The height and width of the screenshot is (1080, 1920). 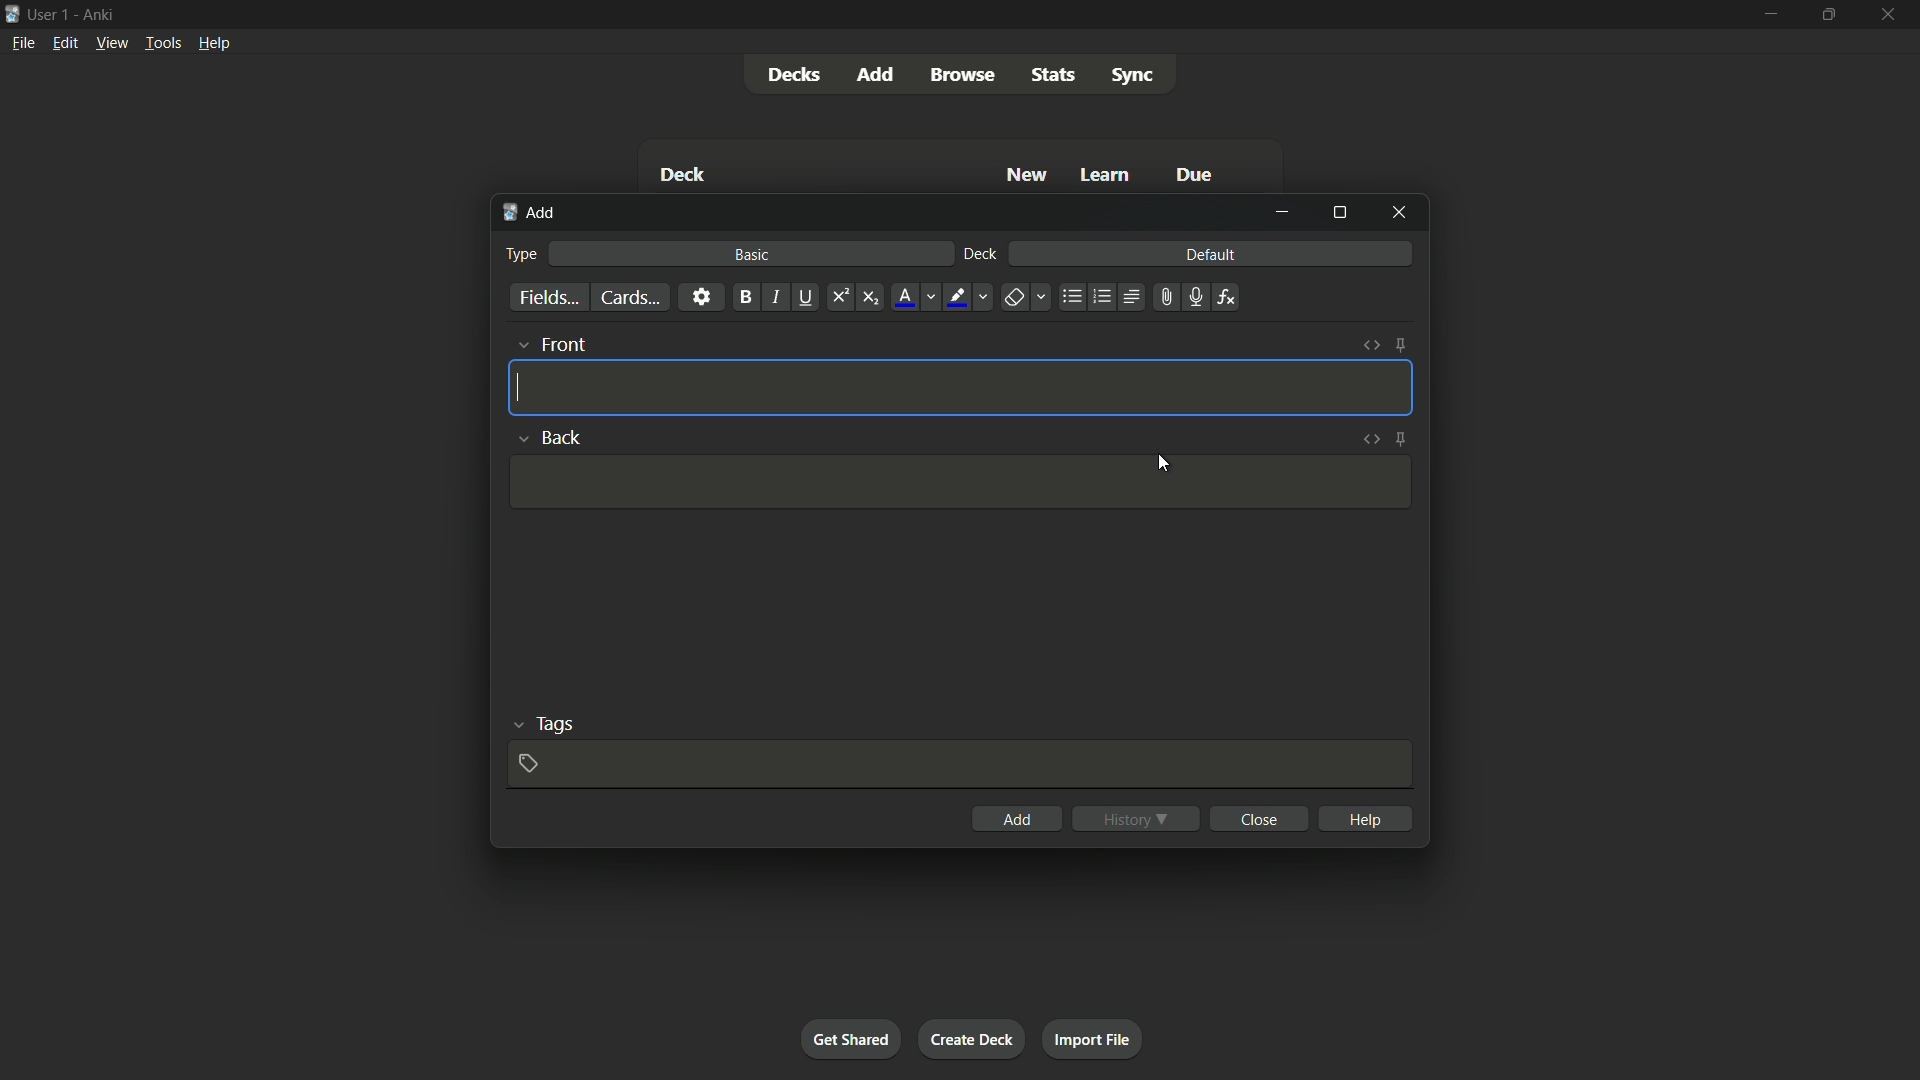 What do you see at coordinates (961, 74) in the screenshot?
I see `browse` at bounding box center [961, 74].